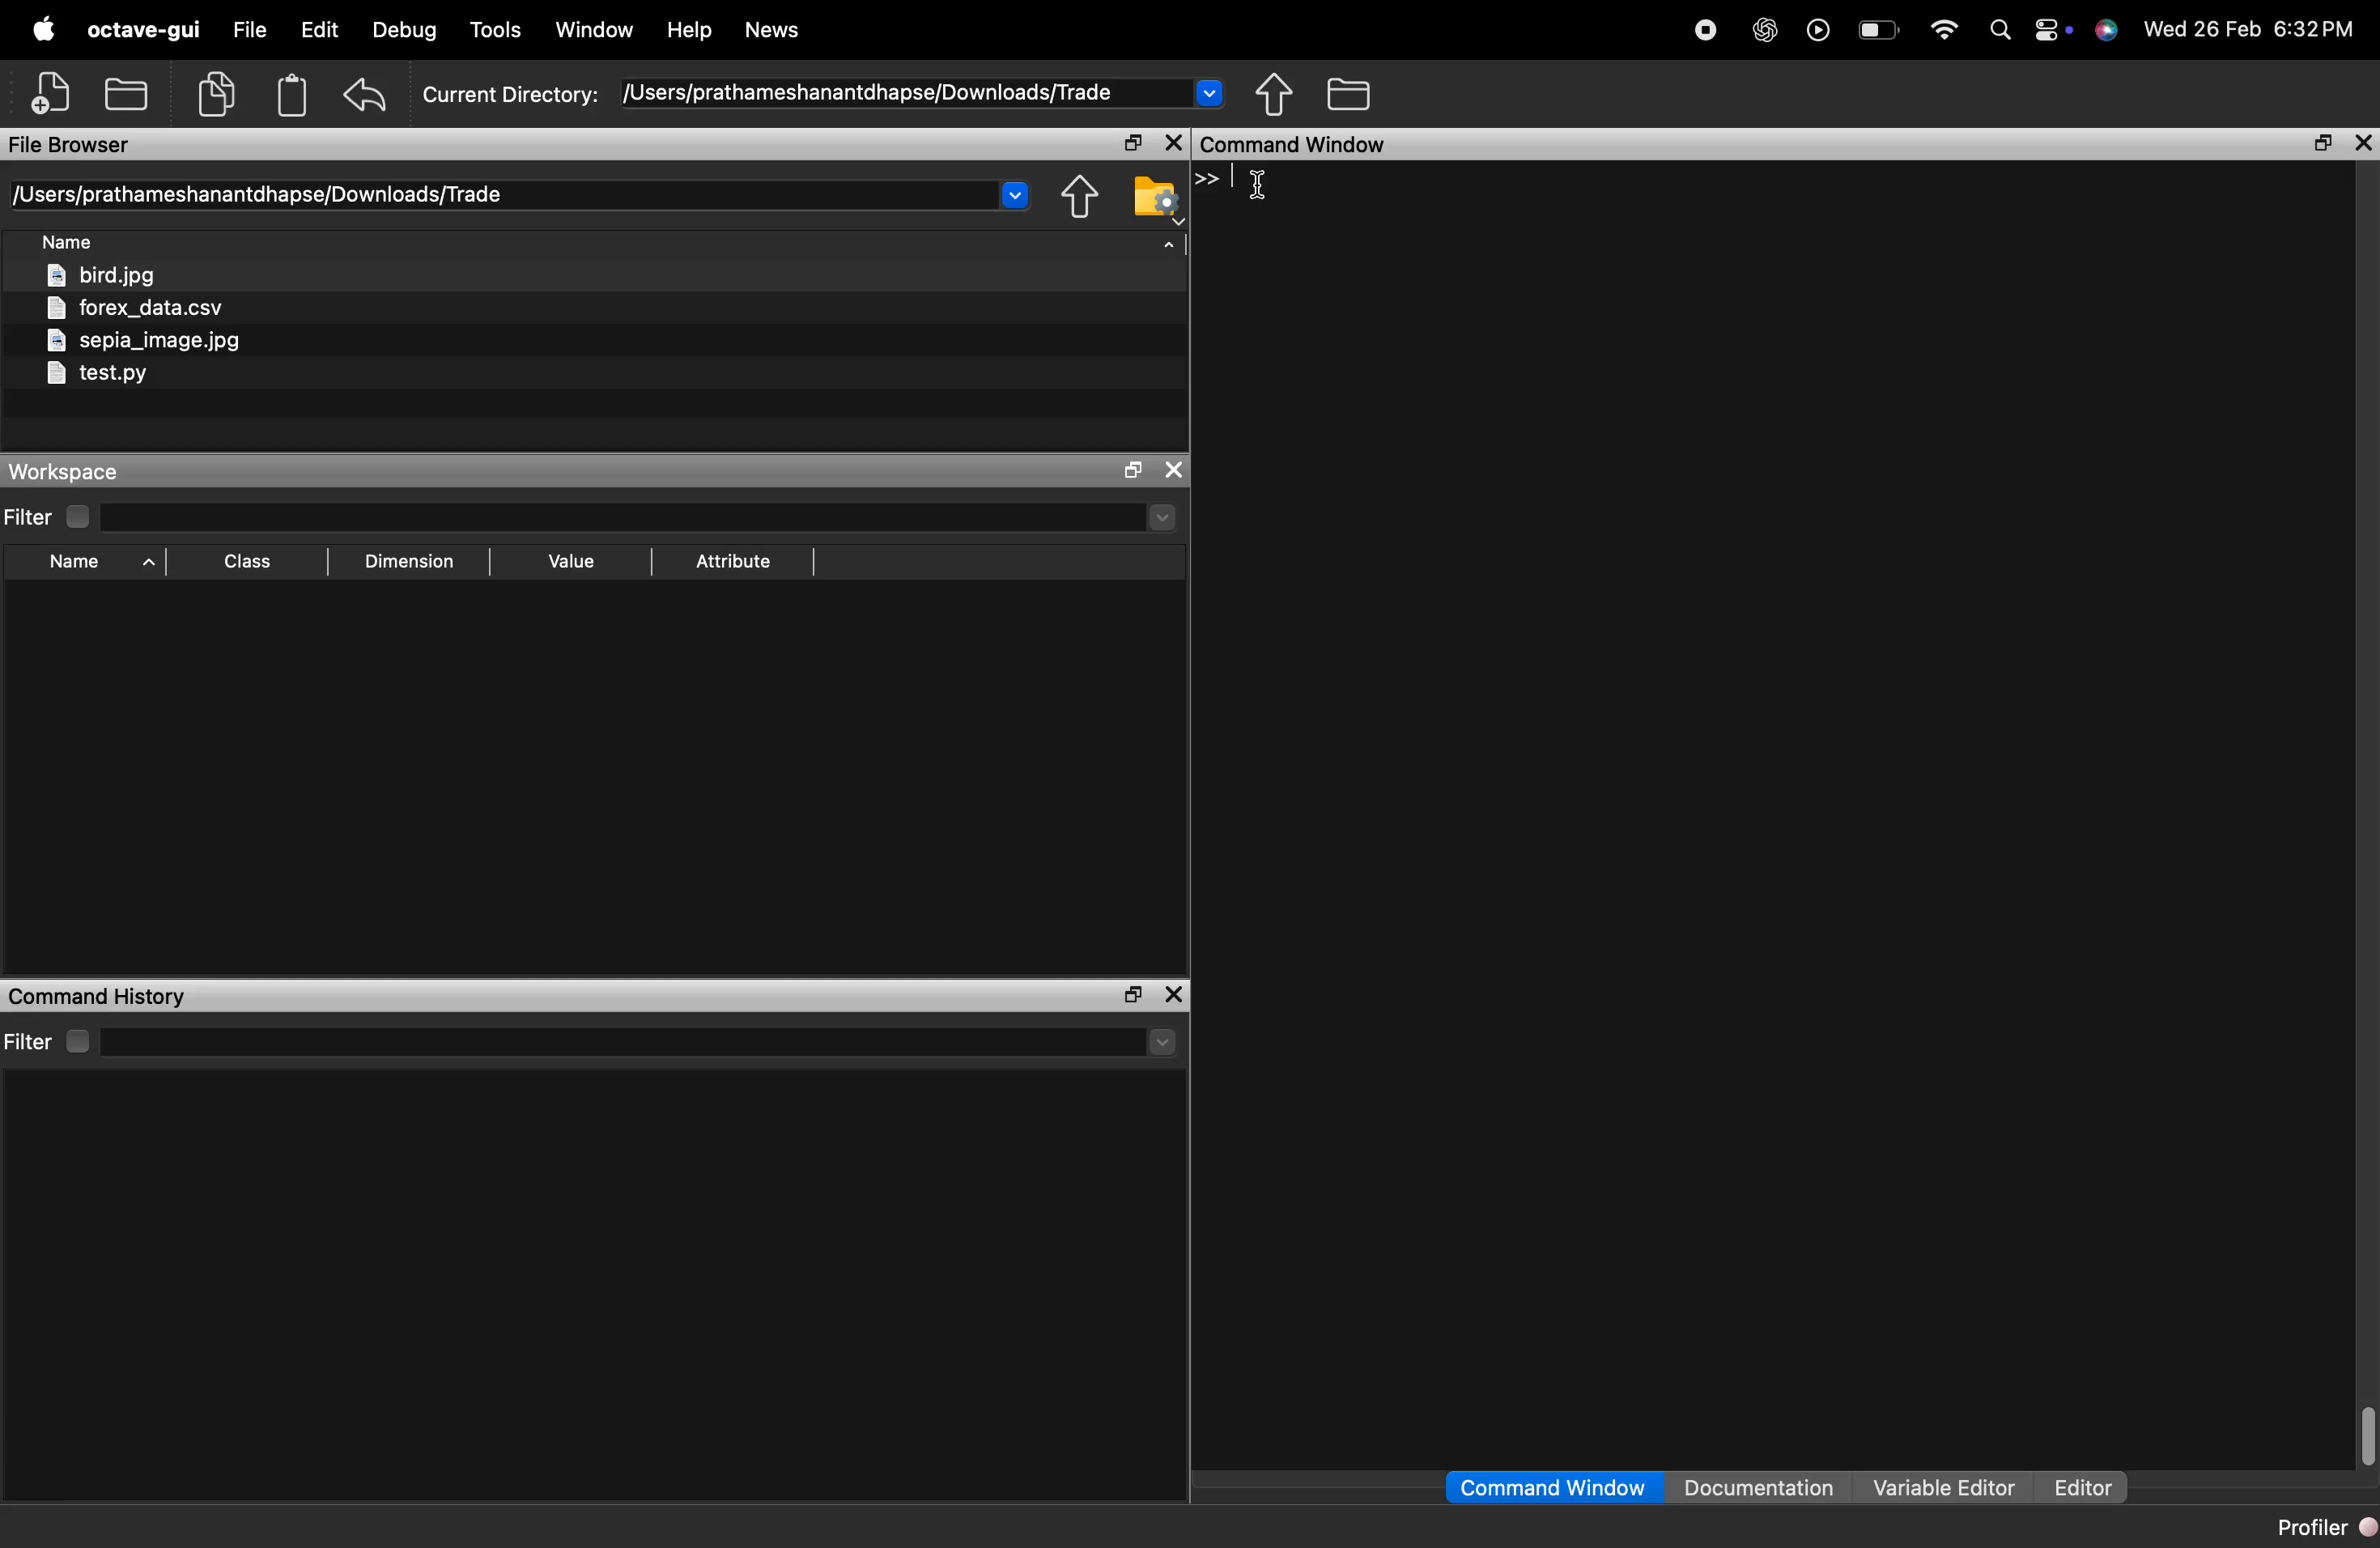 The height and width of the screenshot is (1548, 2380). Describe the element at coordinates (1945, 30) in the screenshot. I see `wifi` at that location.